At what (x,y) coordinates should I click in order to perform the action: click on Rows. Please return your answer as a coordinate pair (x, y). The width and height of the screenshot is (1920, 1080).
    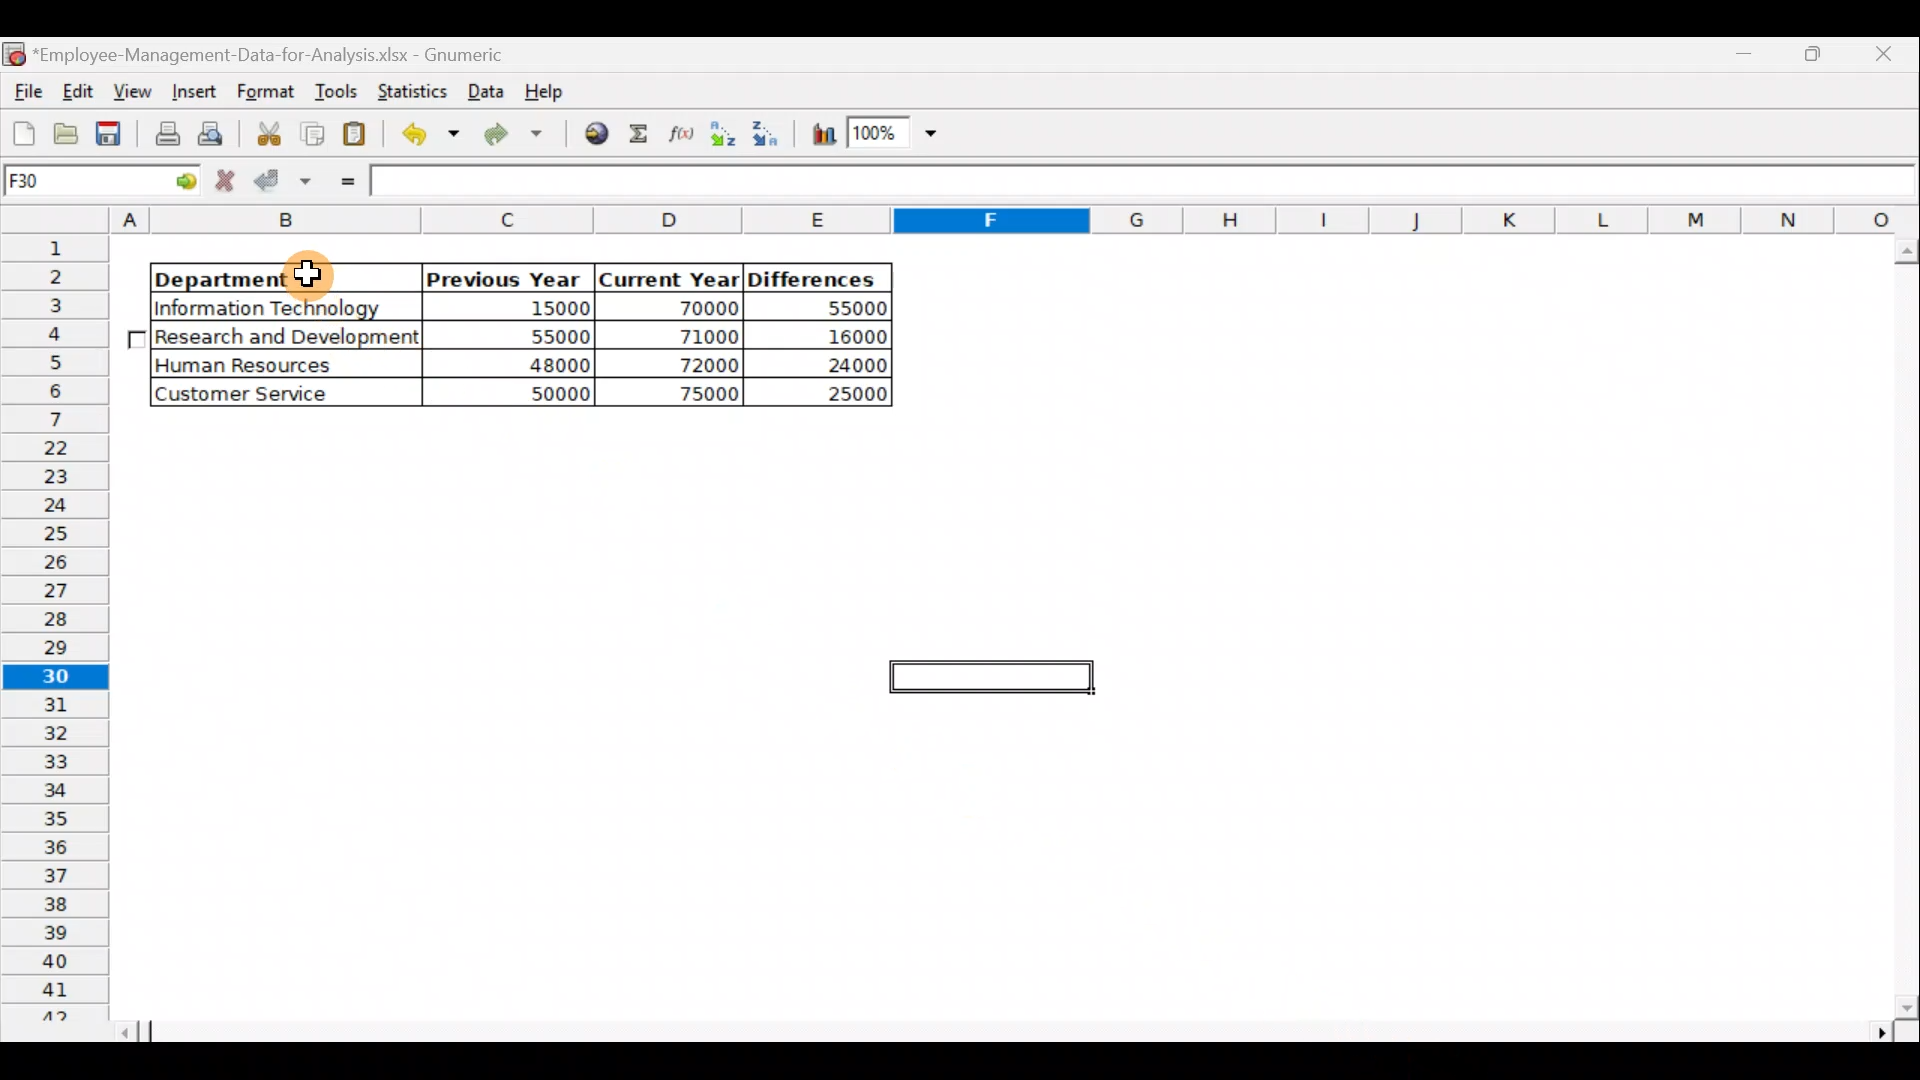
    Looking at the image, I should click on (59, 627).